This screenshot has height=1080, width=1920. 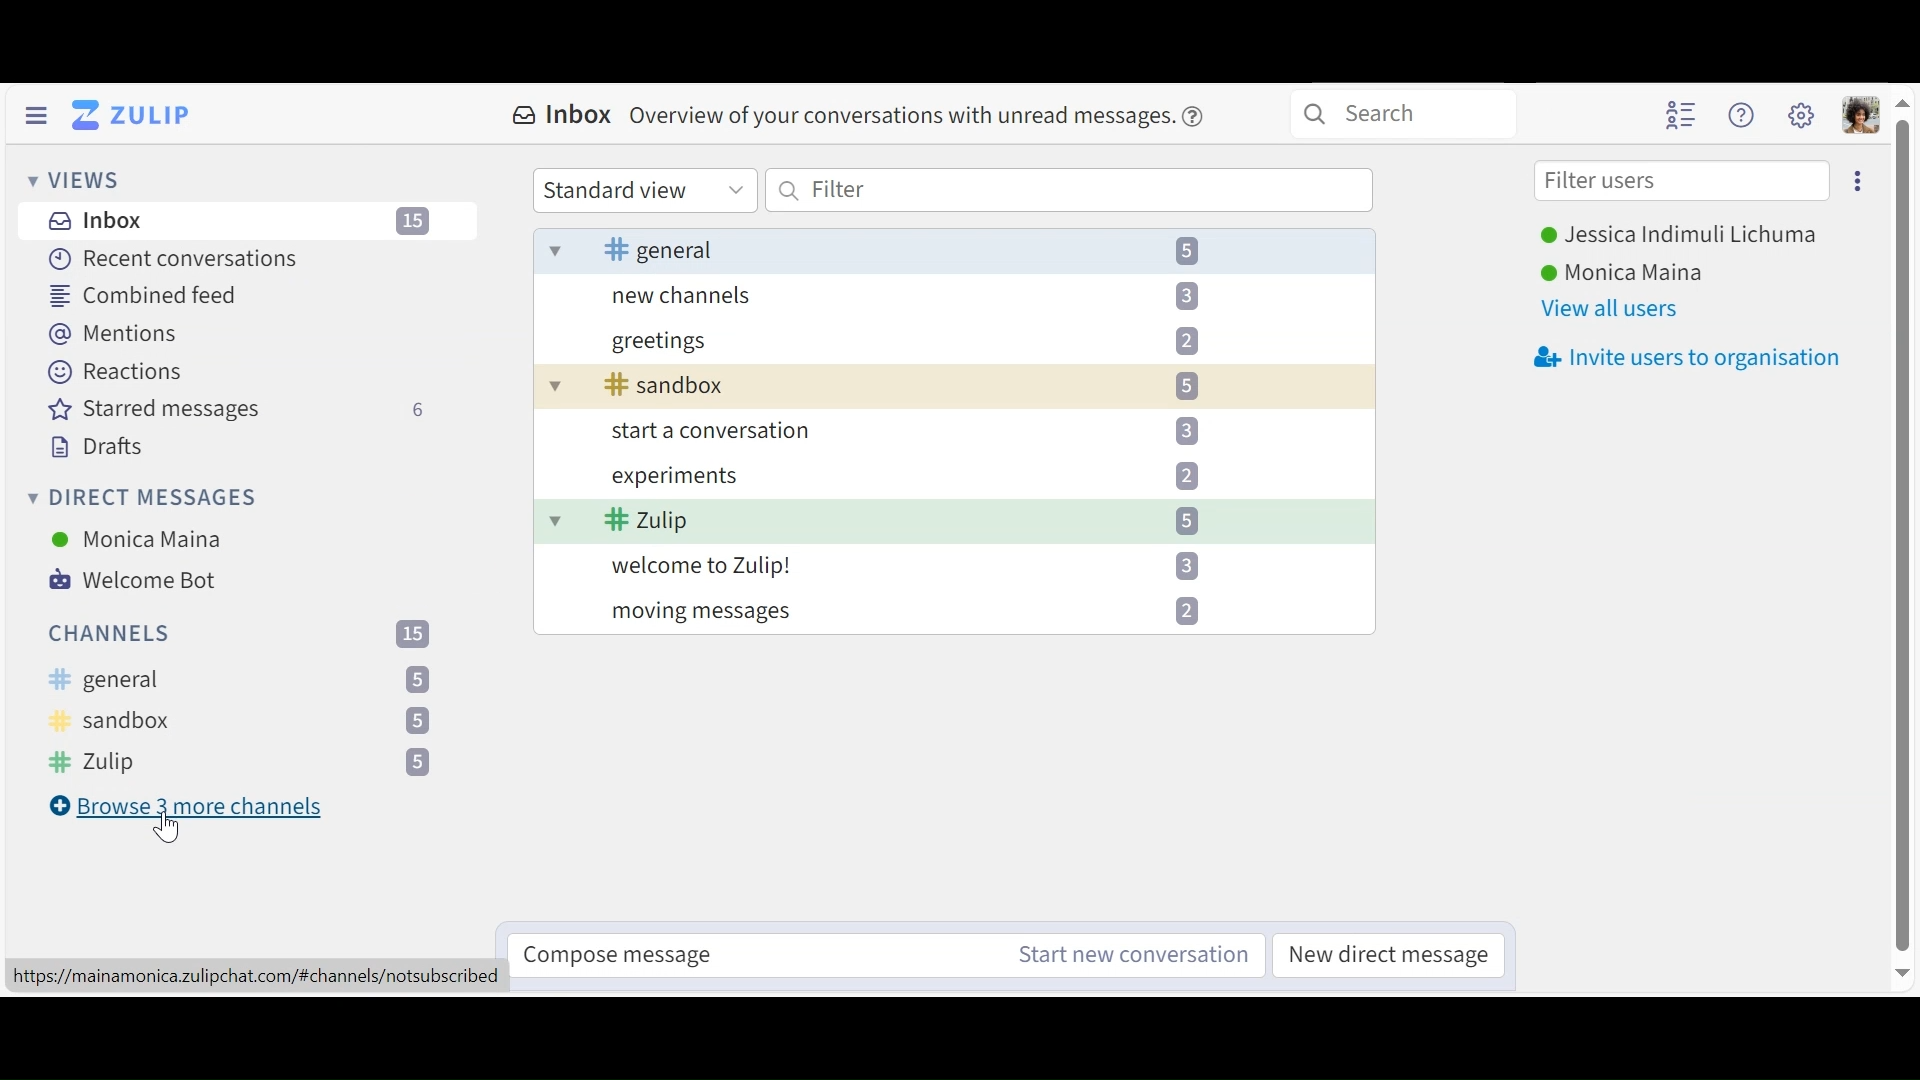 What do you see at coordinates (1857, 180) in the screenshot?
I see `Eclipse` at bounding box center [1857, 180].